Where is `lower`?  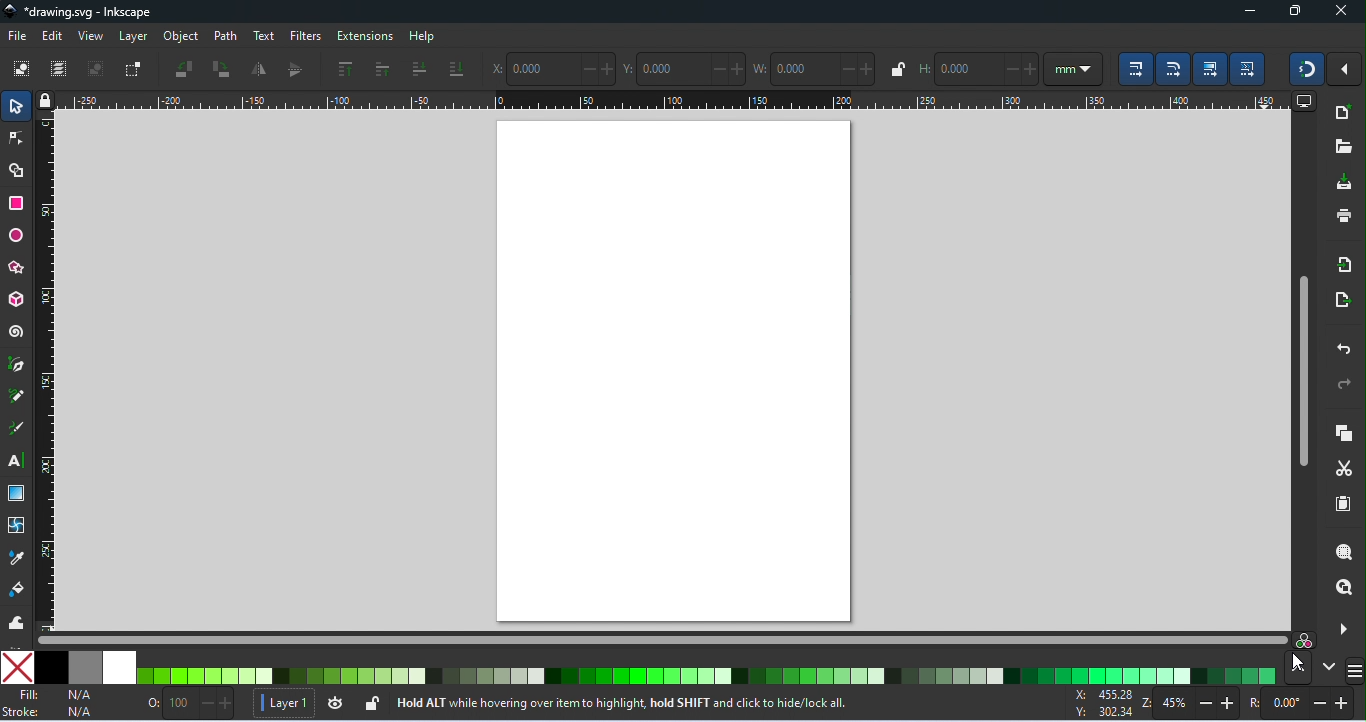
lower is located at coordinates (419, 69).